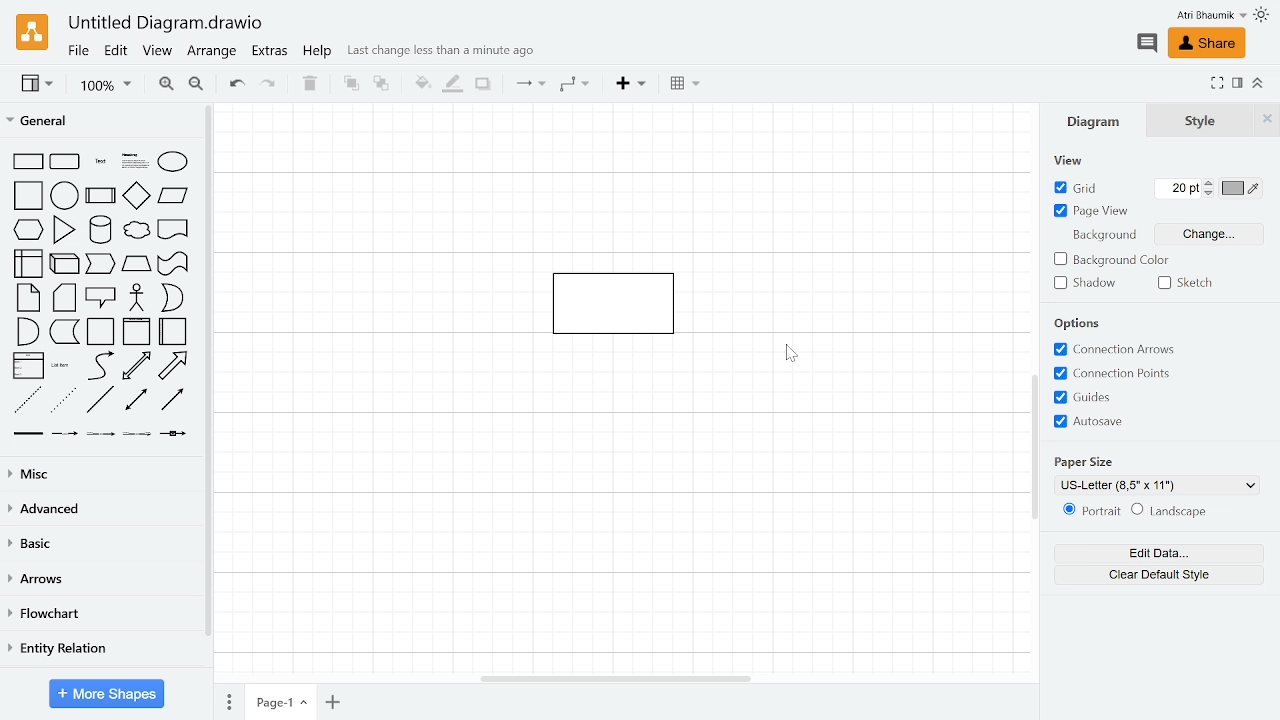 The height and width of the screenshot is (720, 1280). What do you see at coordinates (1180, 510) in the screenshot?
I see `Landscape` at bounding box center [1180, 510].